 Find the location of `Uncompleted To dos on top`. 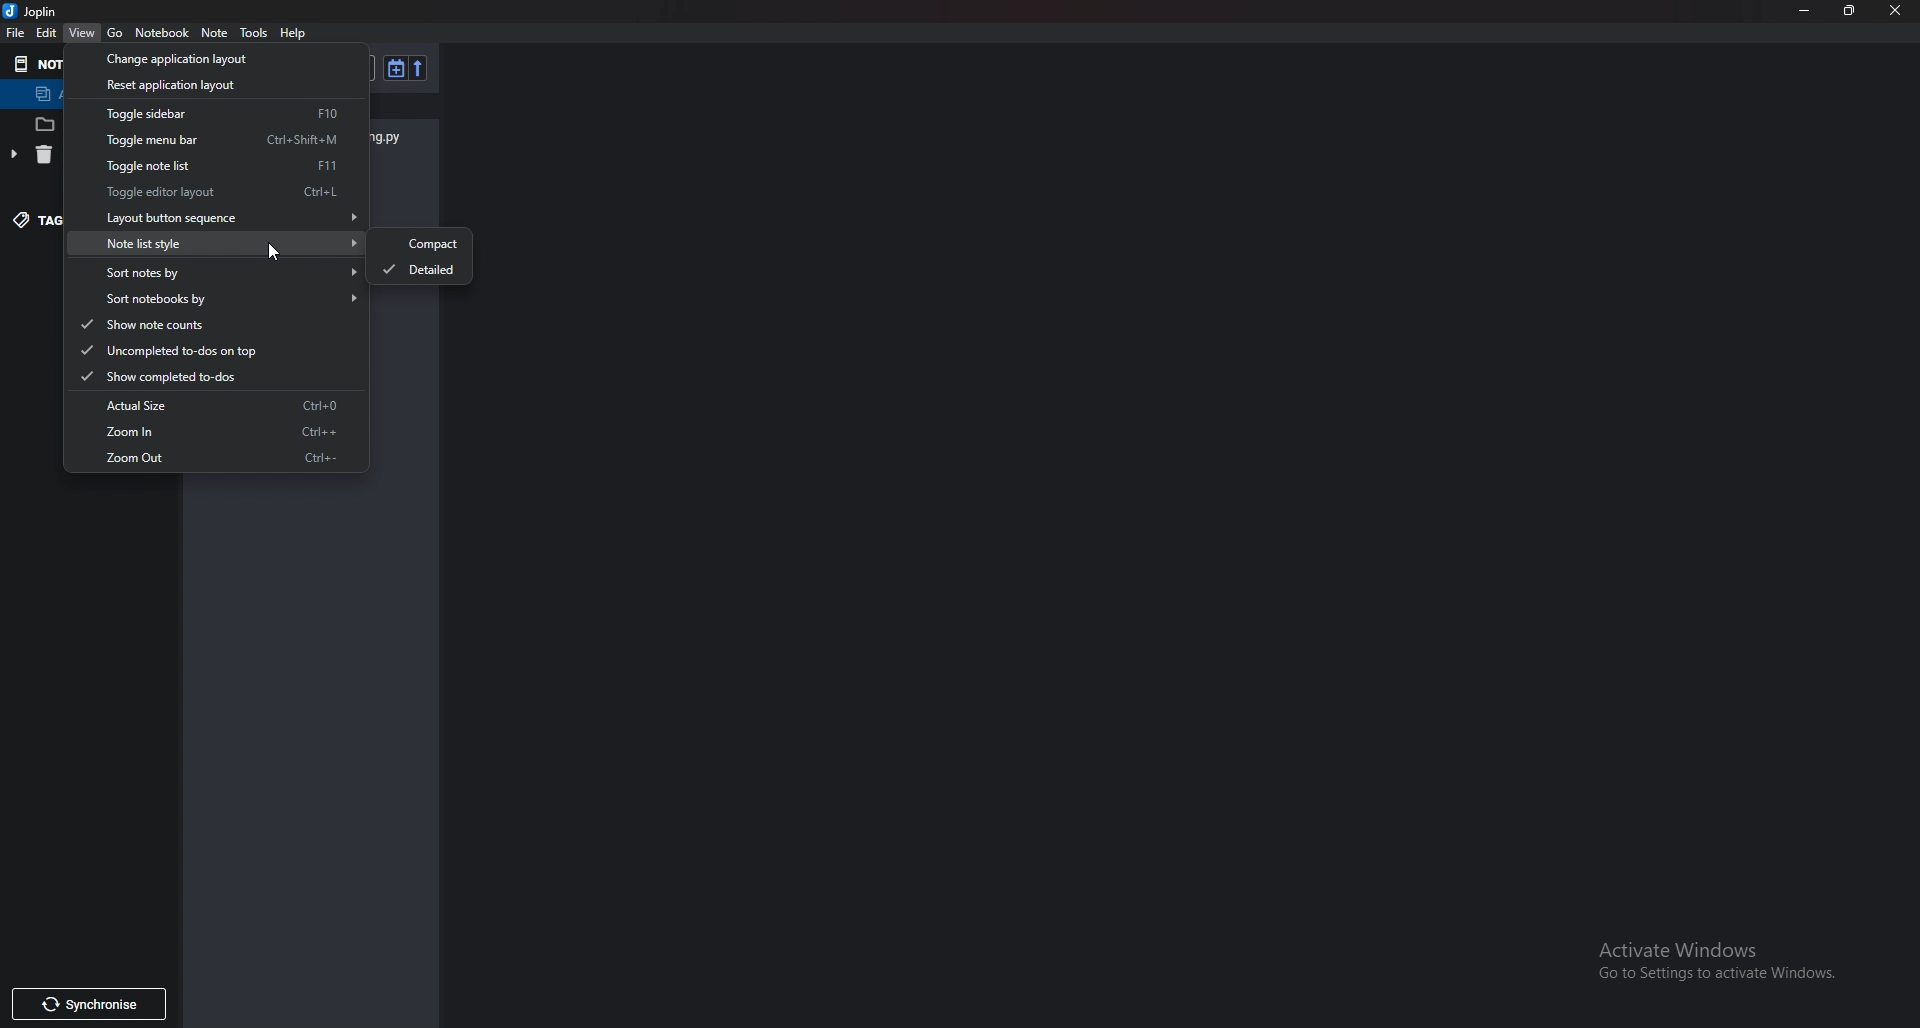

Uncompleted To dos on top is located at coordinates (210, 350).